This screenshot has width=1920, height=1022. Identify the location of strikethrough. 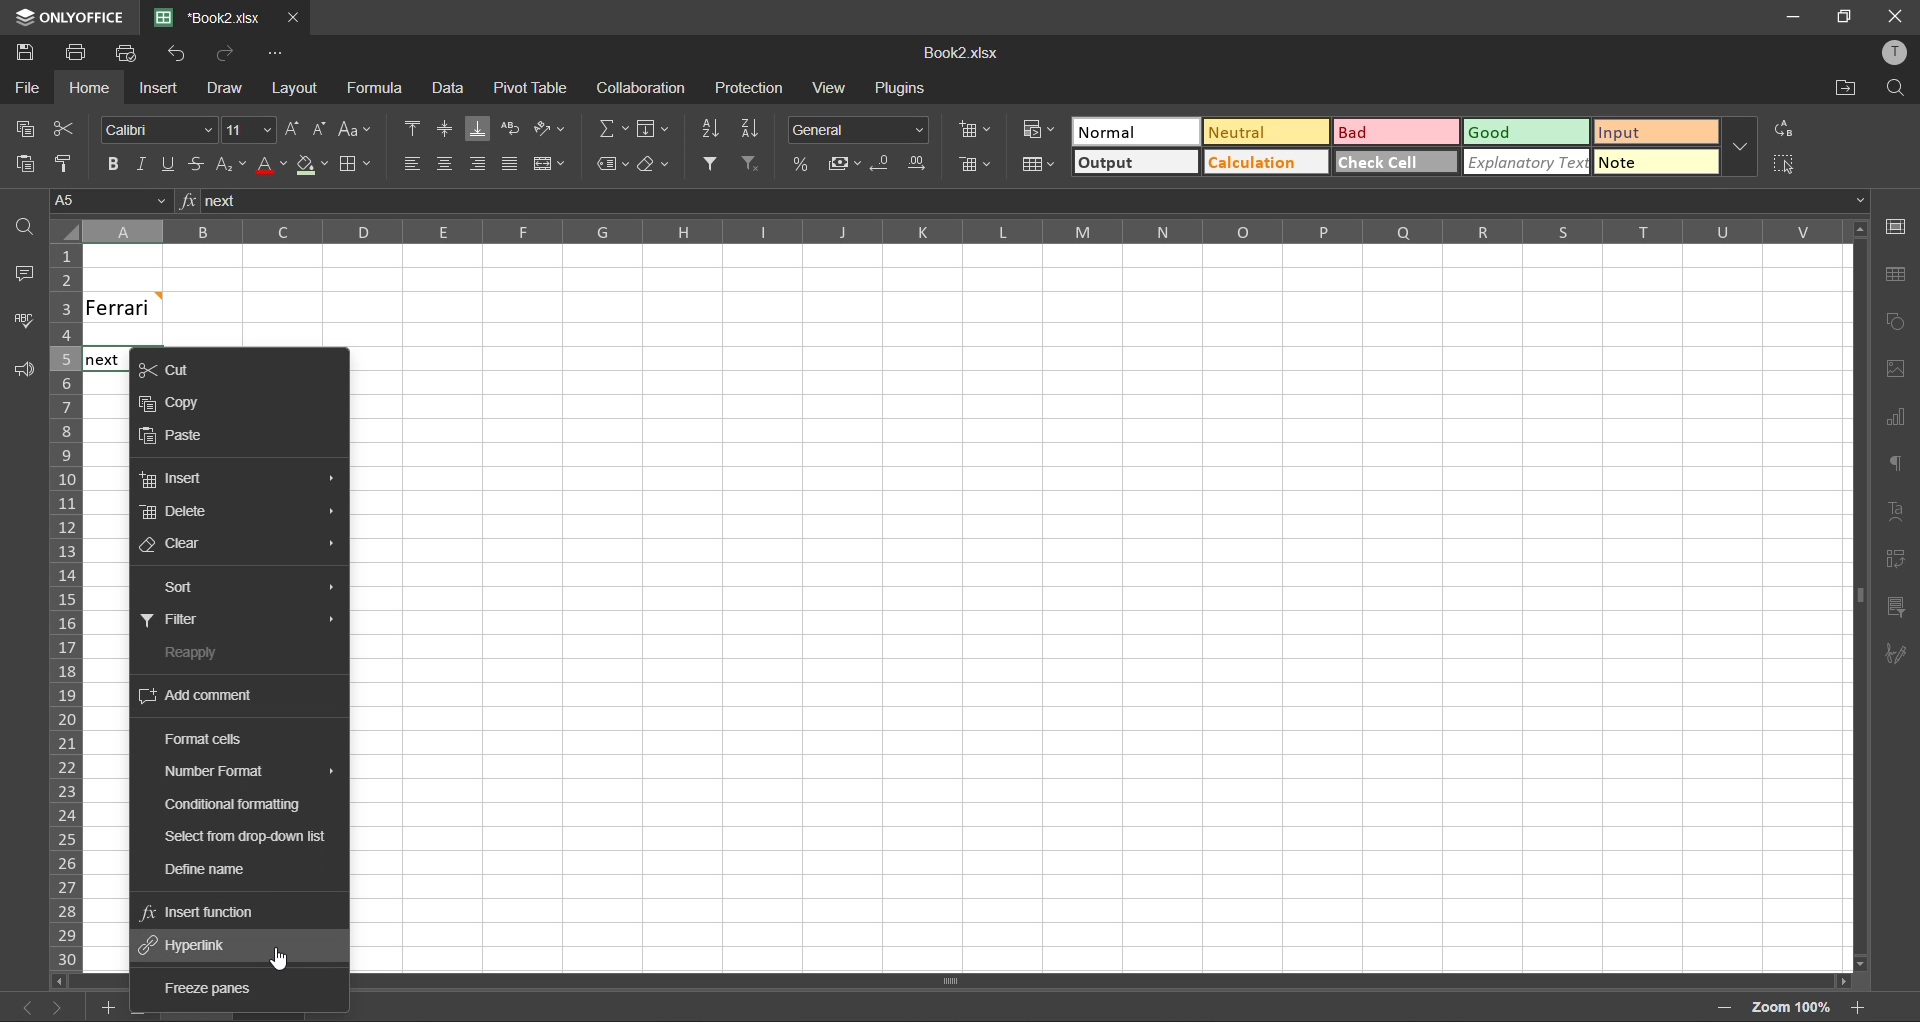
(193, 164).